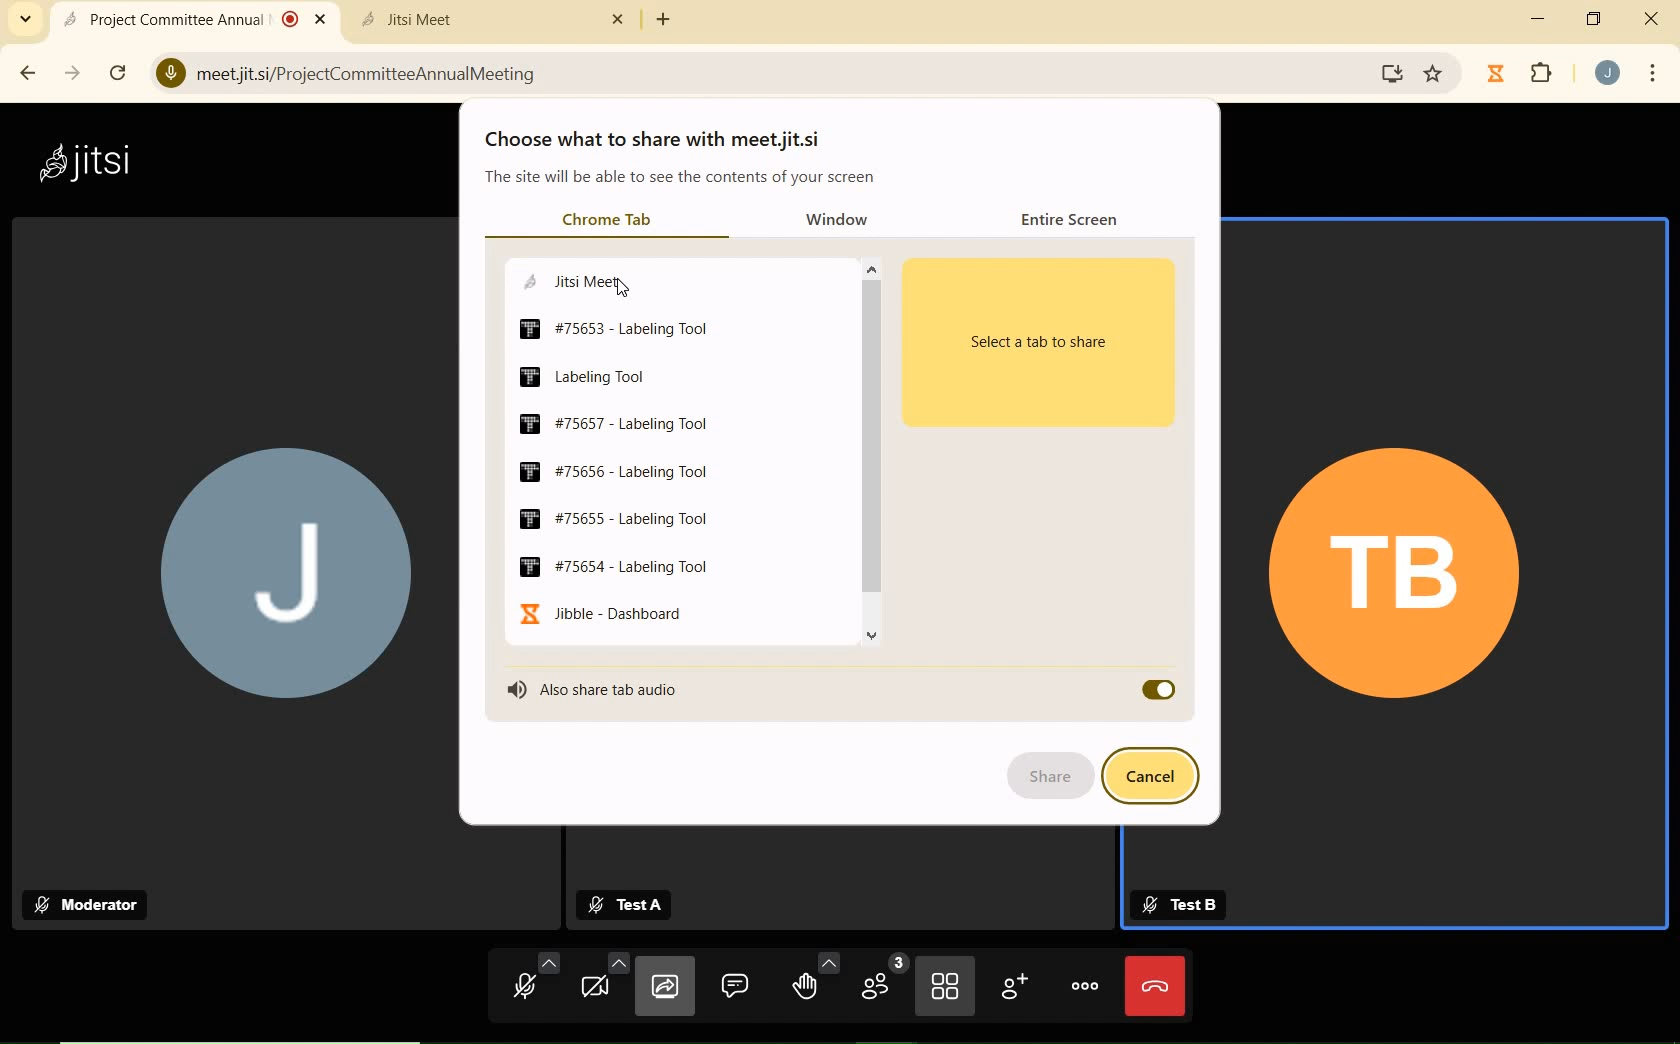 Image resolution: width=1680 pixels, height=1044 pixels. Describe the element at coordinates (1153, 776) in the screenshot. I see `cancel` at that location.